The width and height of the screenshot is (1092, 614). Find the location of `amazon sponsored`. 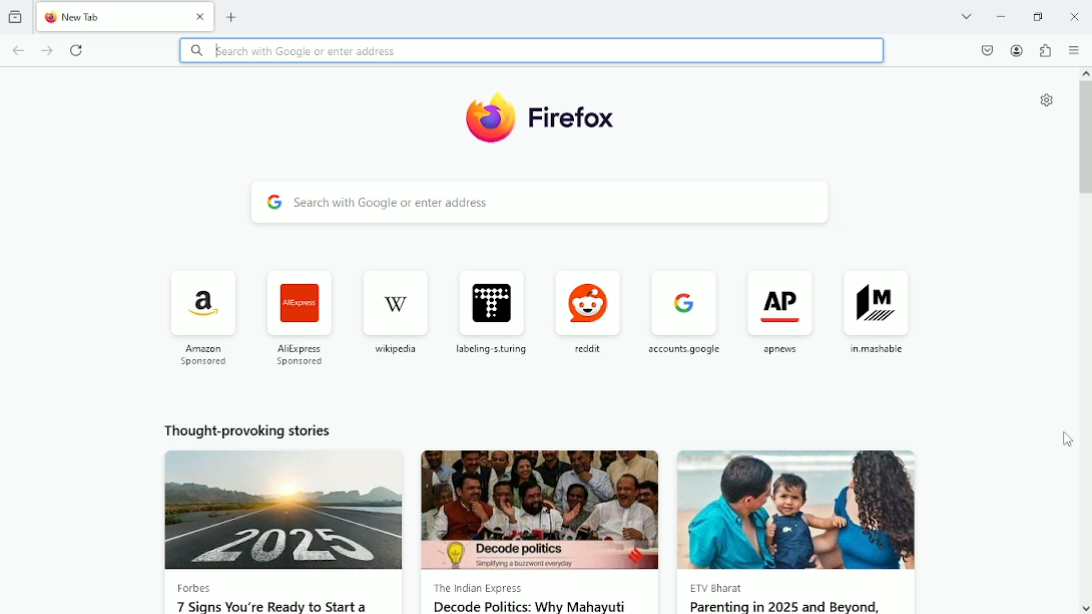

amazon sponsored is located at coordinates (203, 318).